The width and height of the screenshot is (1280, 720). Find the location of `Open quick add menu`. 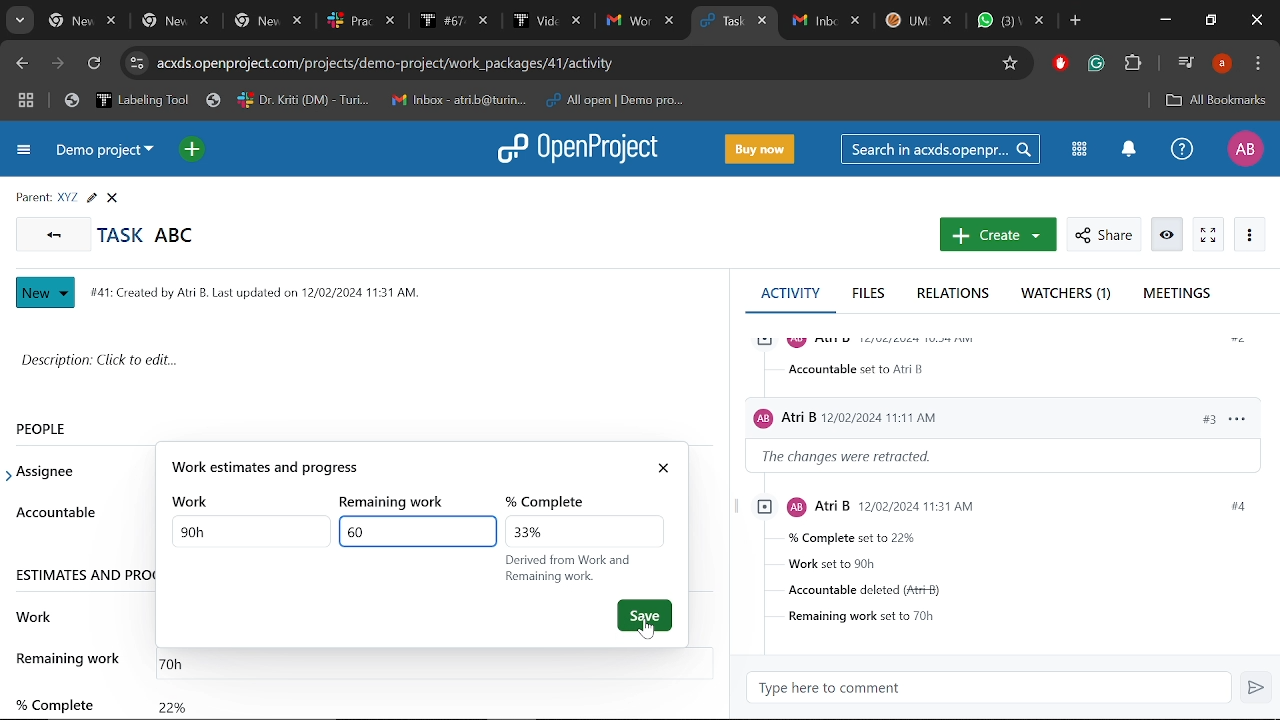

Open quick add menu is located at coordinates (191, 149).